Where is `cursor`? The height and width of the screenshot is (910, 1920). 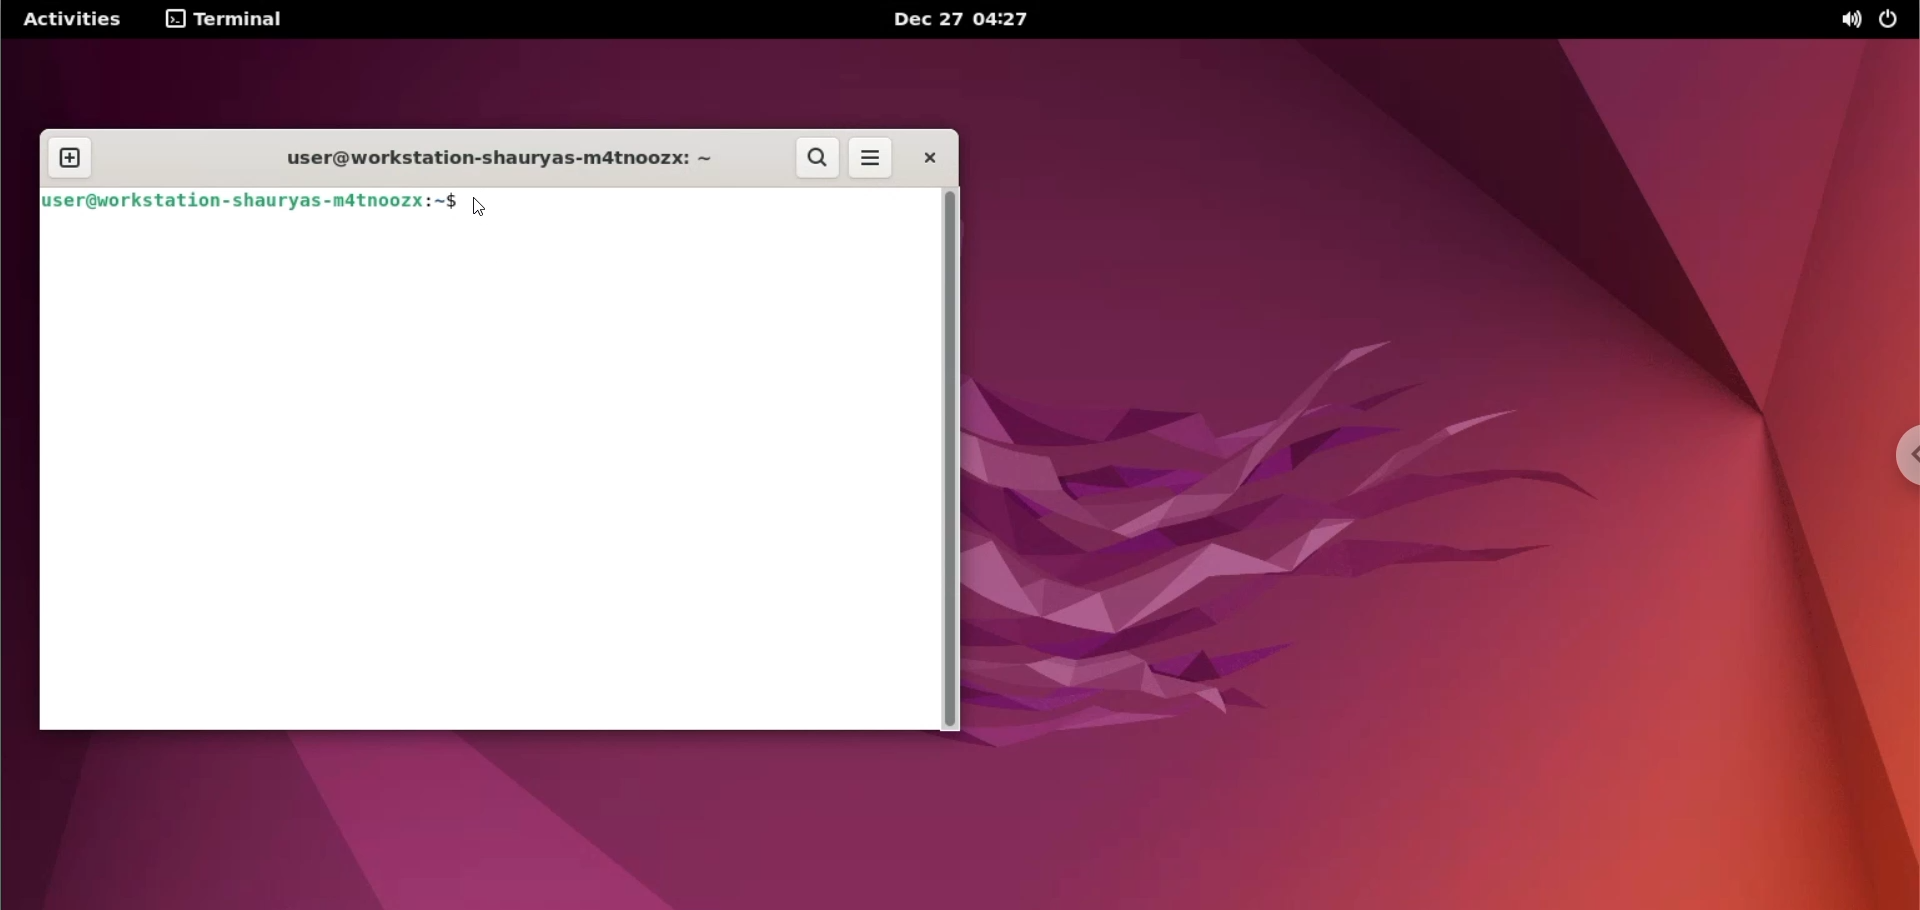
cursor is located at coordinates (479, 209).